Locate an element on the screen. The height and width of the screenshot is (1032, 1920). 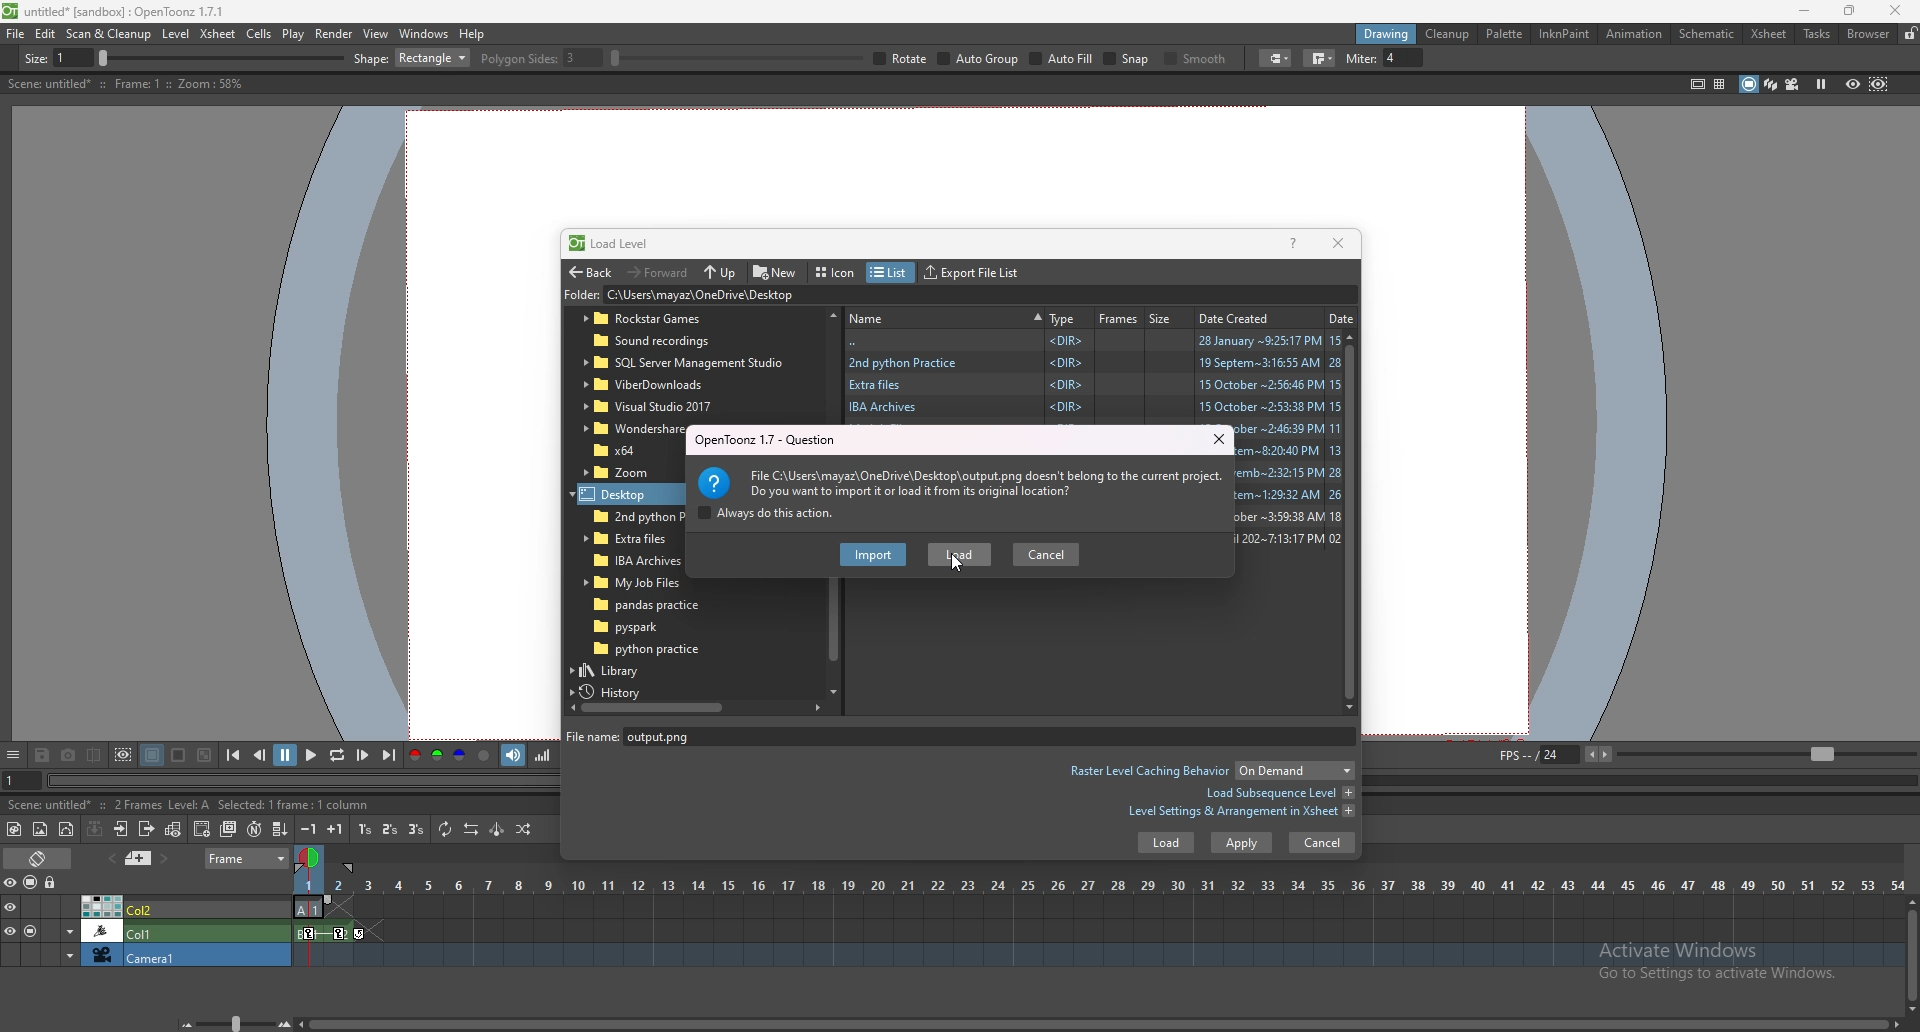
timeline is located at coordinates (1096, 956).